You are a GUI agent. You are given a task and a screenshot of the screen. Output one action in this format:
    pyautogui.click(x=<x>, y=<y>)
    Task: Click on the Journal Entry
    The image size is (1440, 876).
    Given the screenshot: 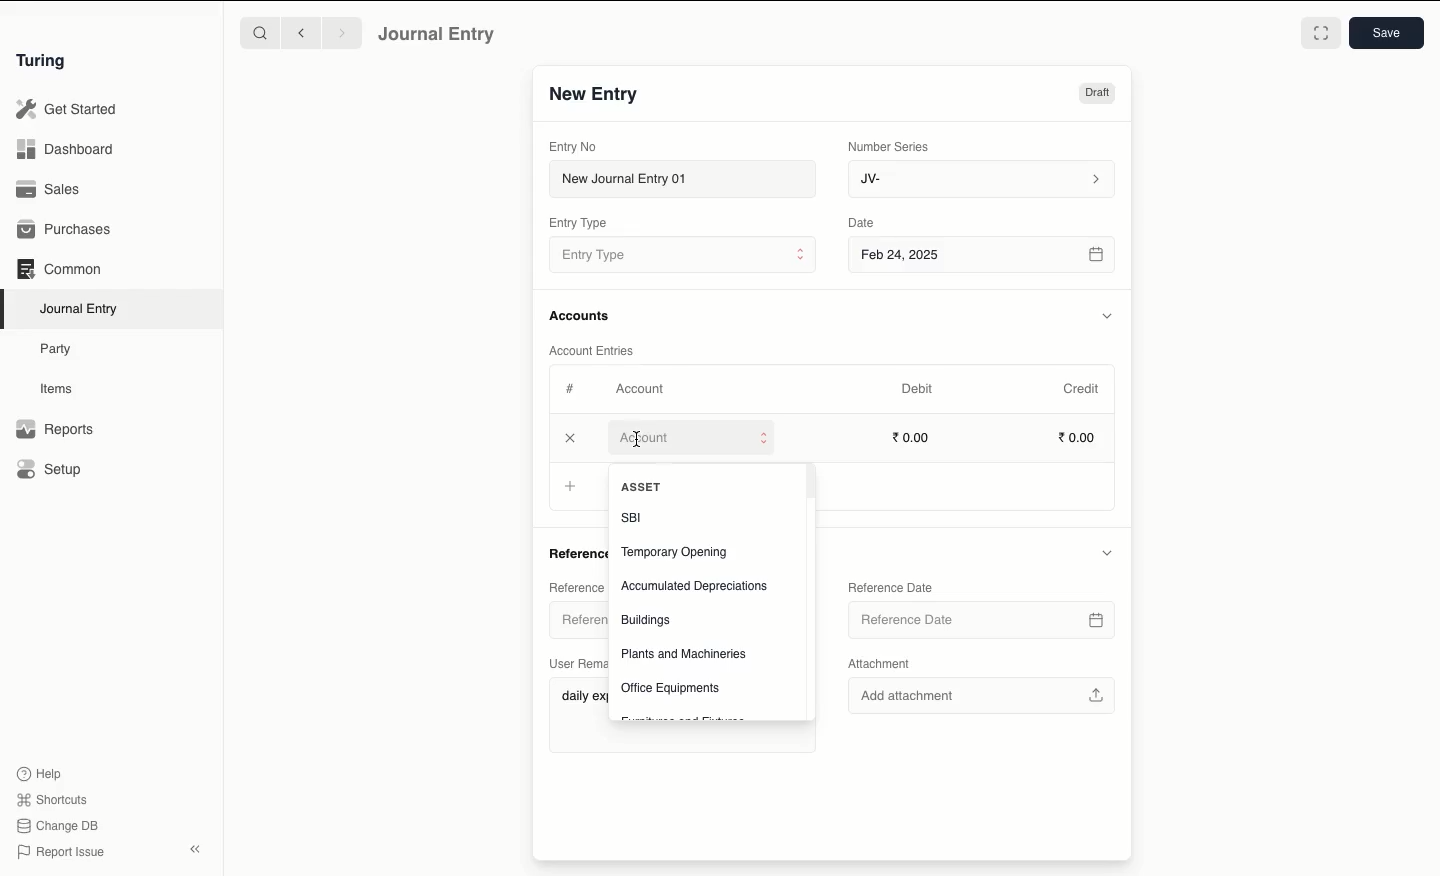 What is the action you would take?
    pyautogui.click(x=80, y=310)
    